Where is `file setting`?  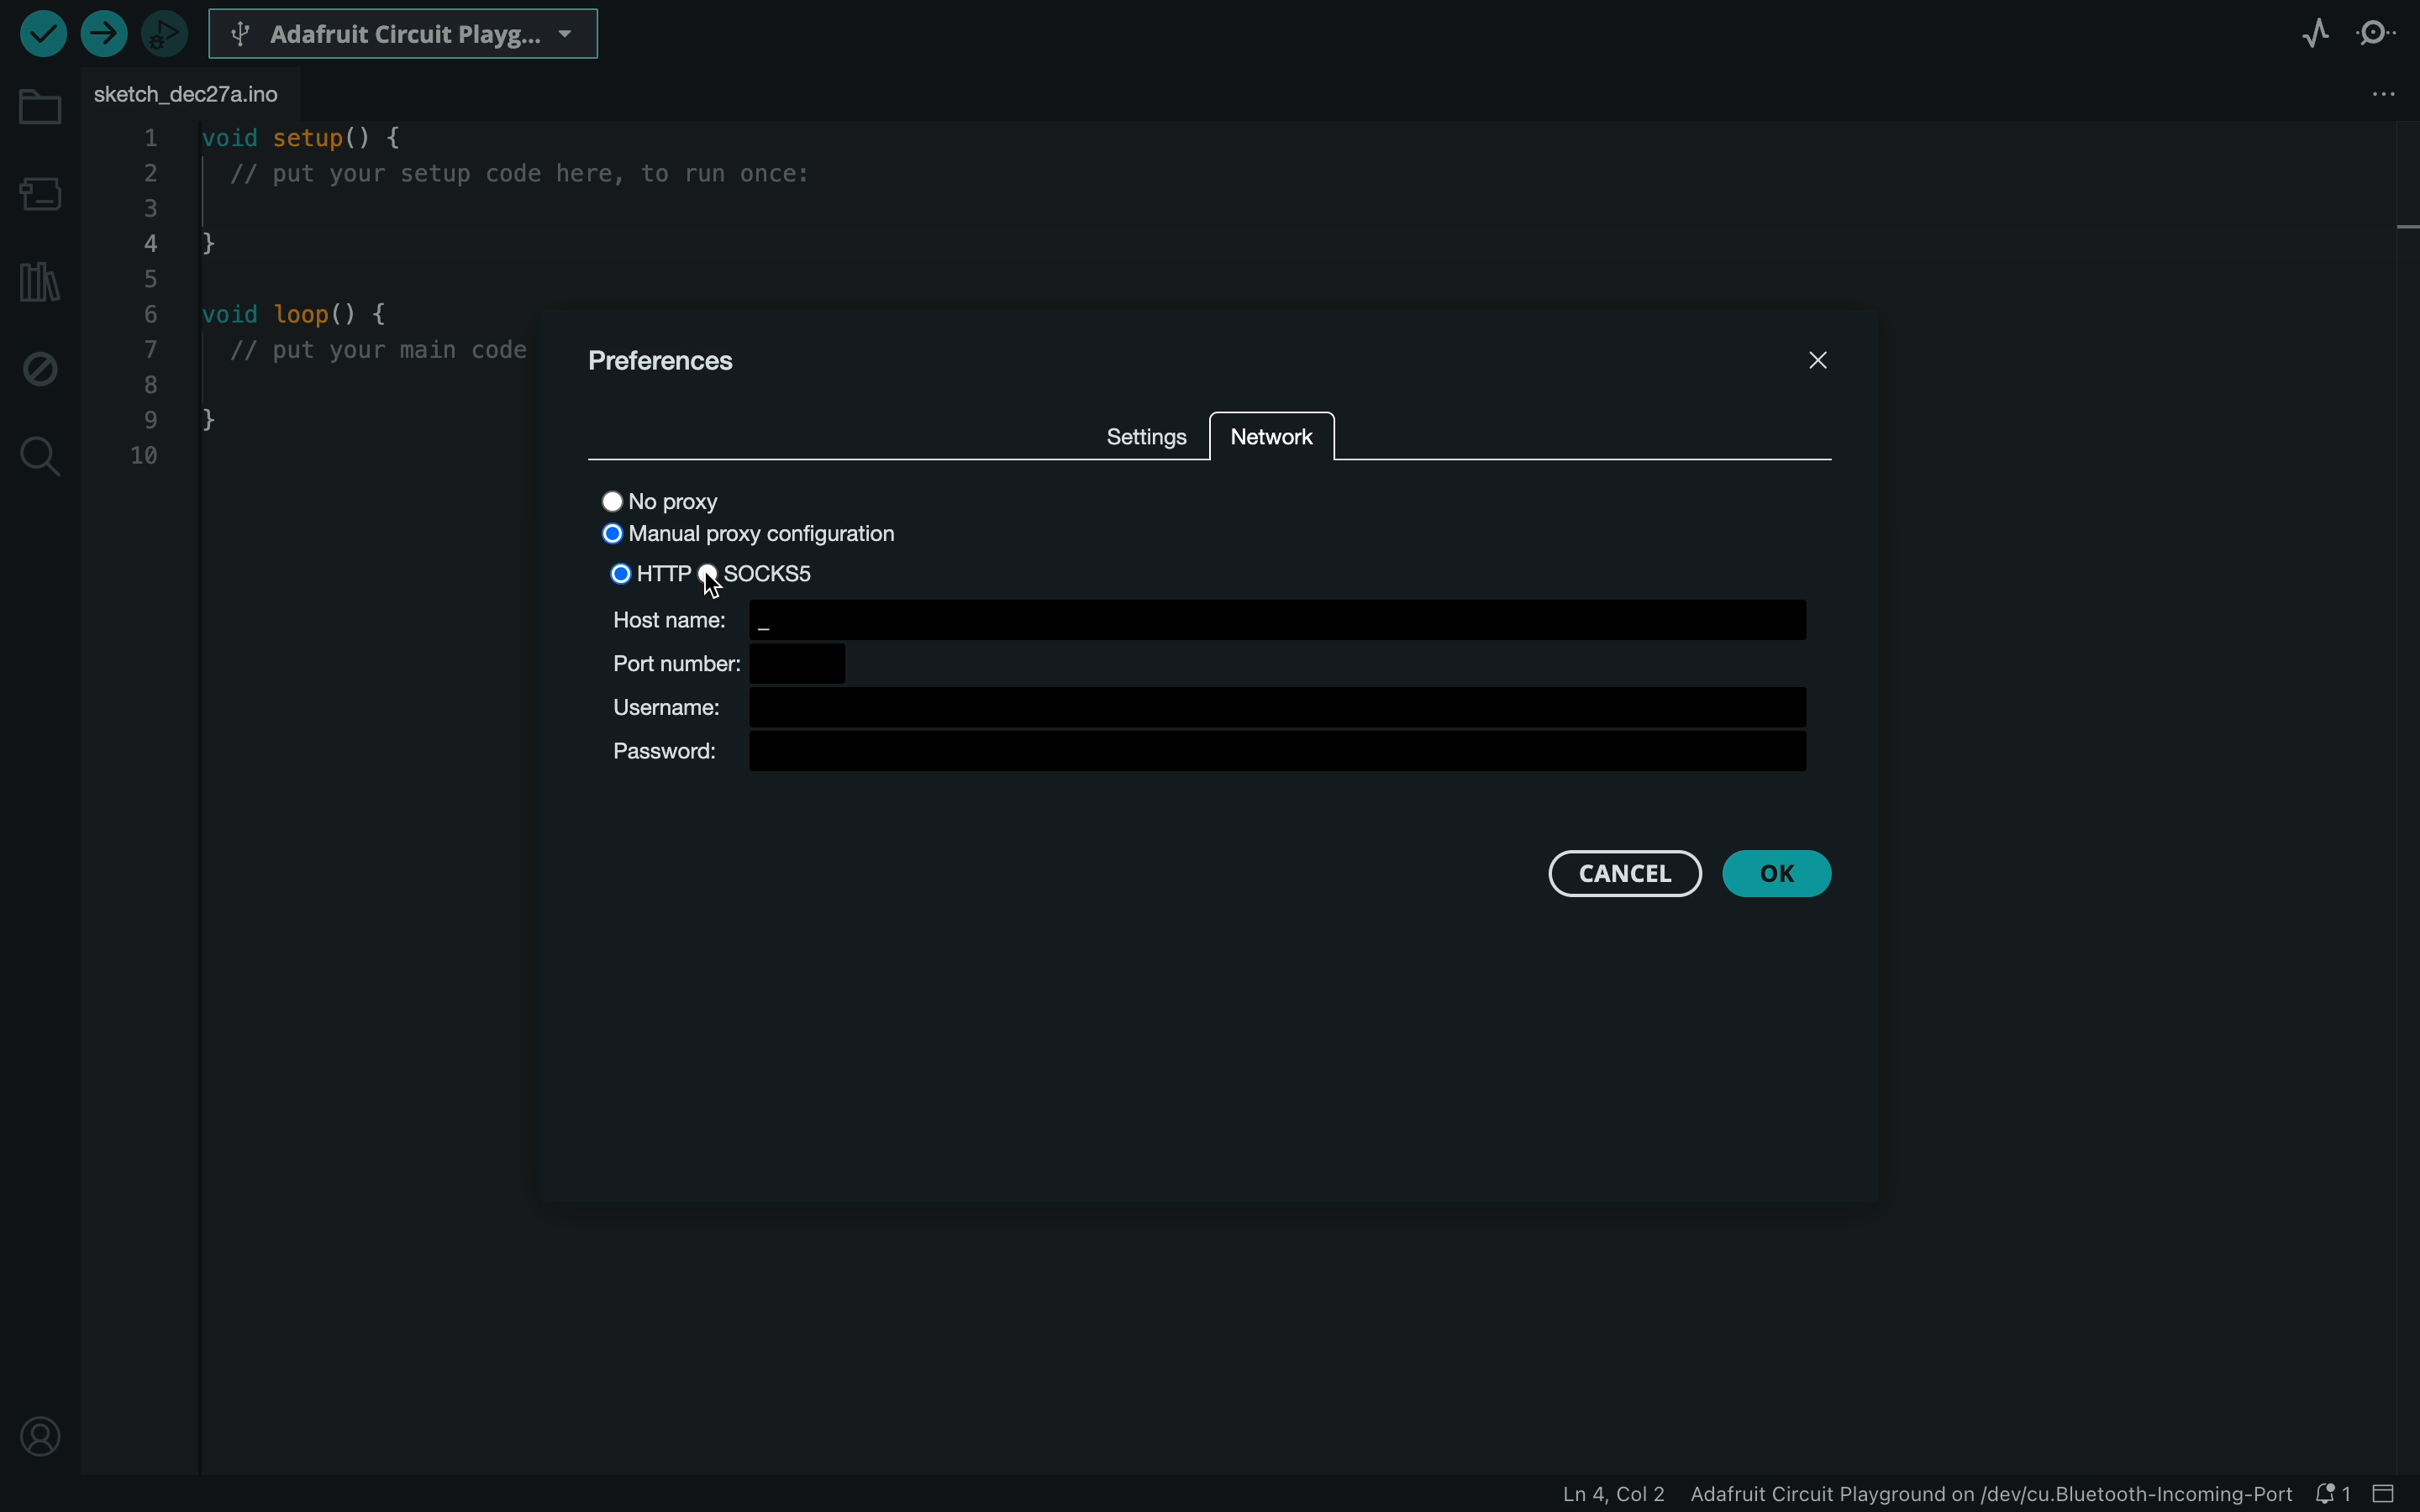
file setting is located at coordinates (2352, 94).